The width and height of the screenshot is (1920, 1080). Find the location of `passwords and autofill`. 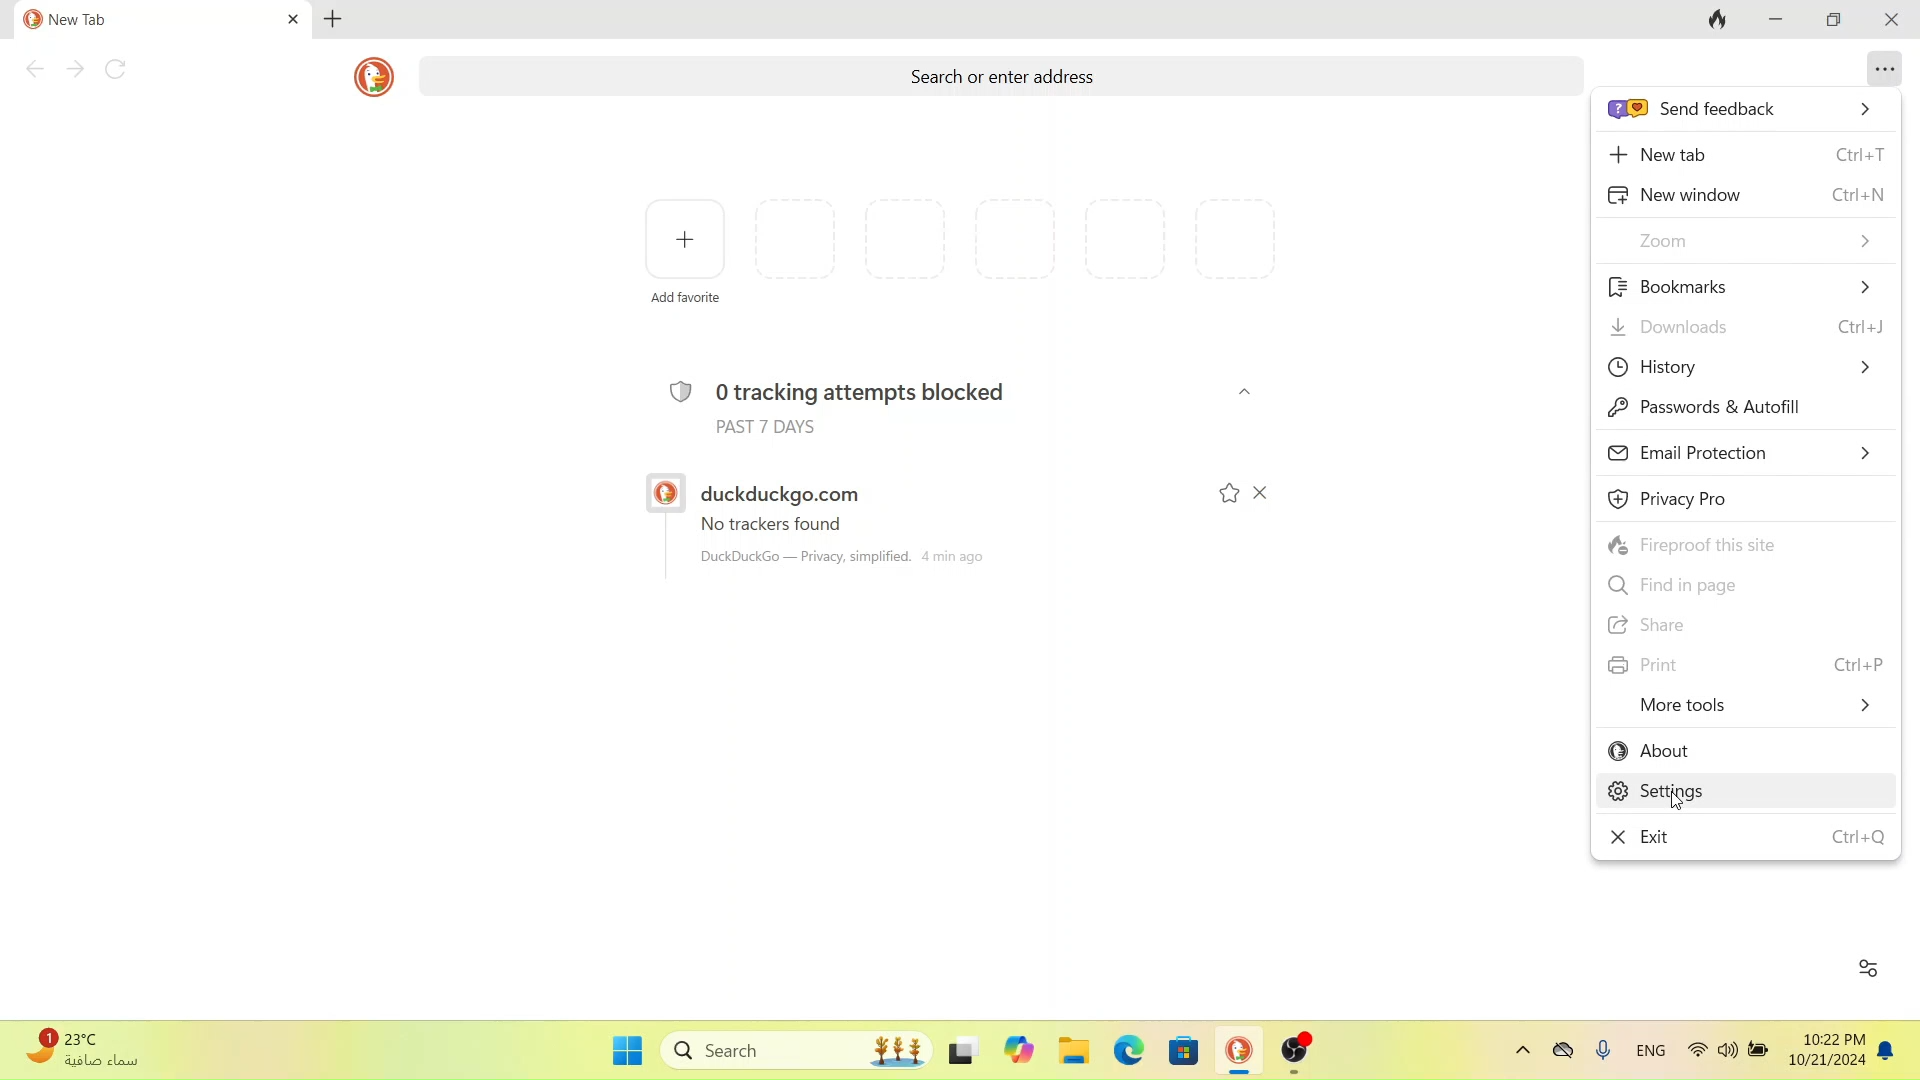

passwords and autofill is located at coordinates (1744, 410).